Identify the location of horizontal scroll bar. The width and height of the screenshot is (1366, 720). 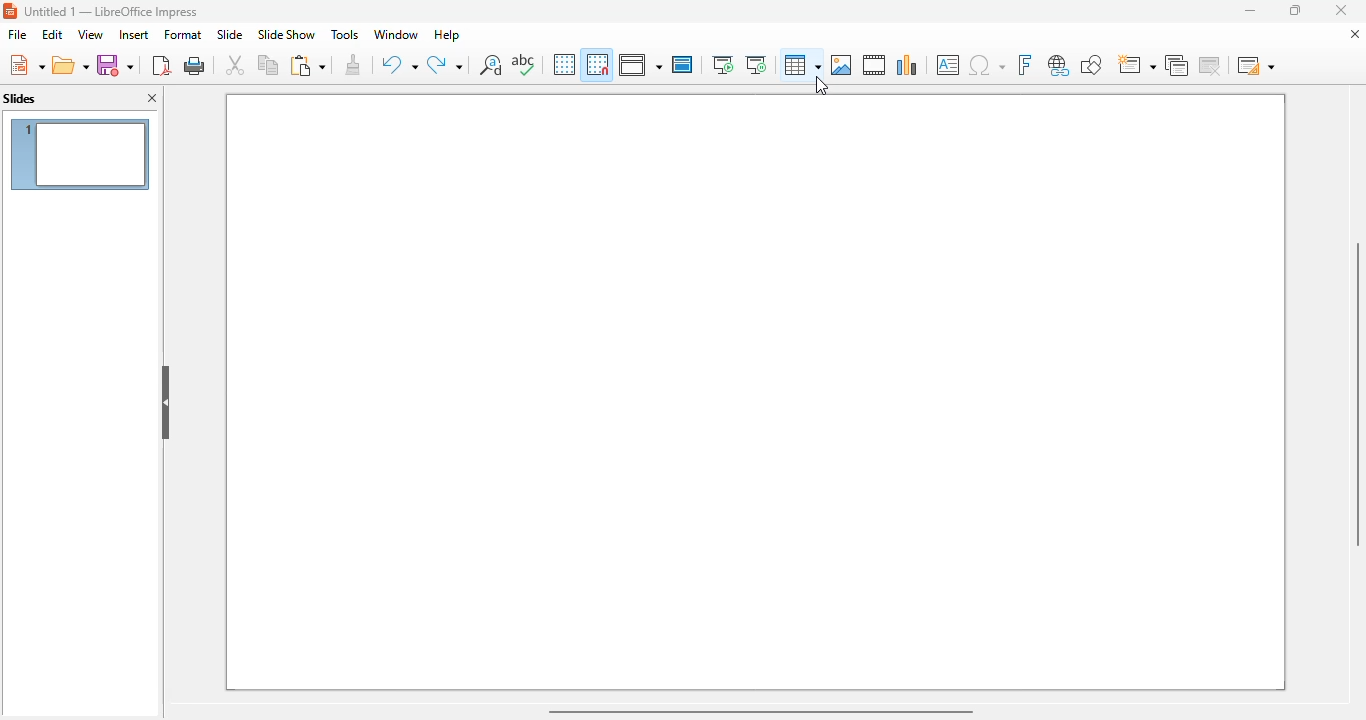
(759, 712).